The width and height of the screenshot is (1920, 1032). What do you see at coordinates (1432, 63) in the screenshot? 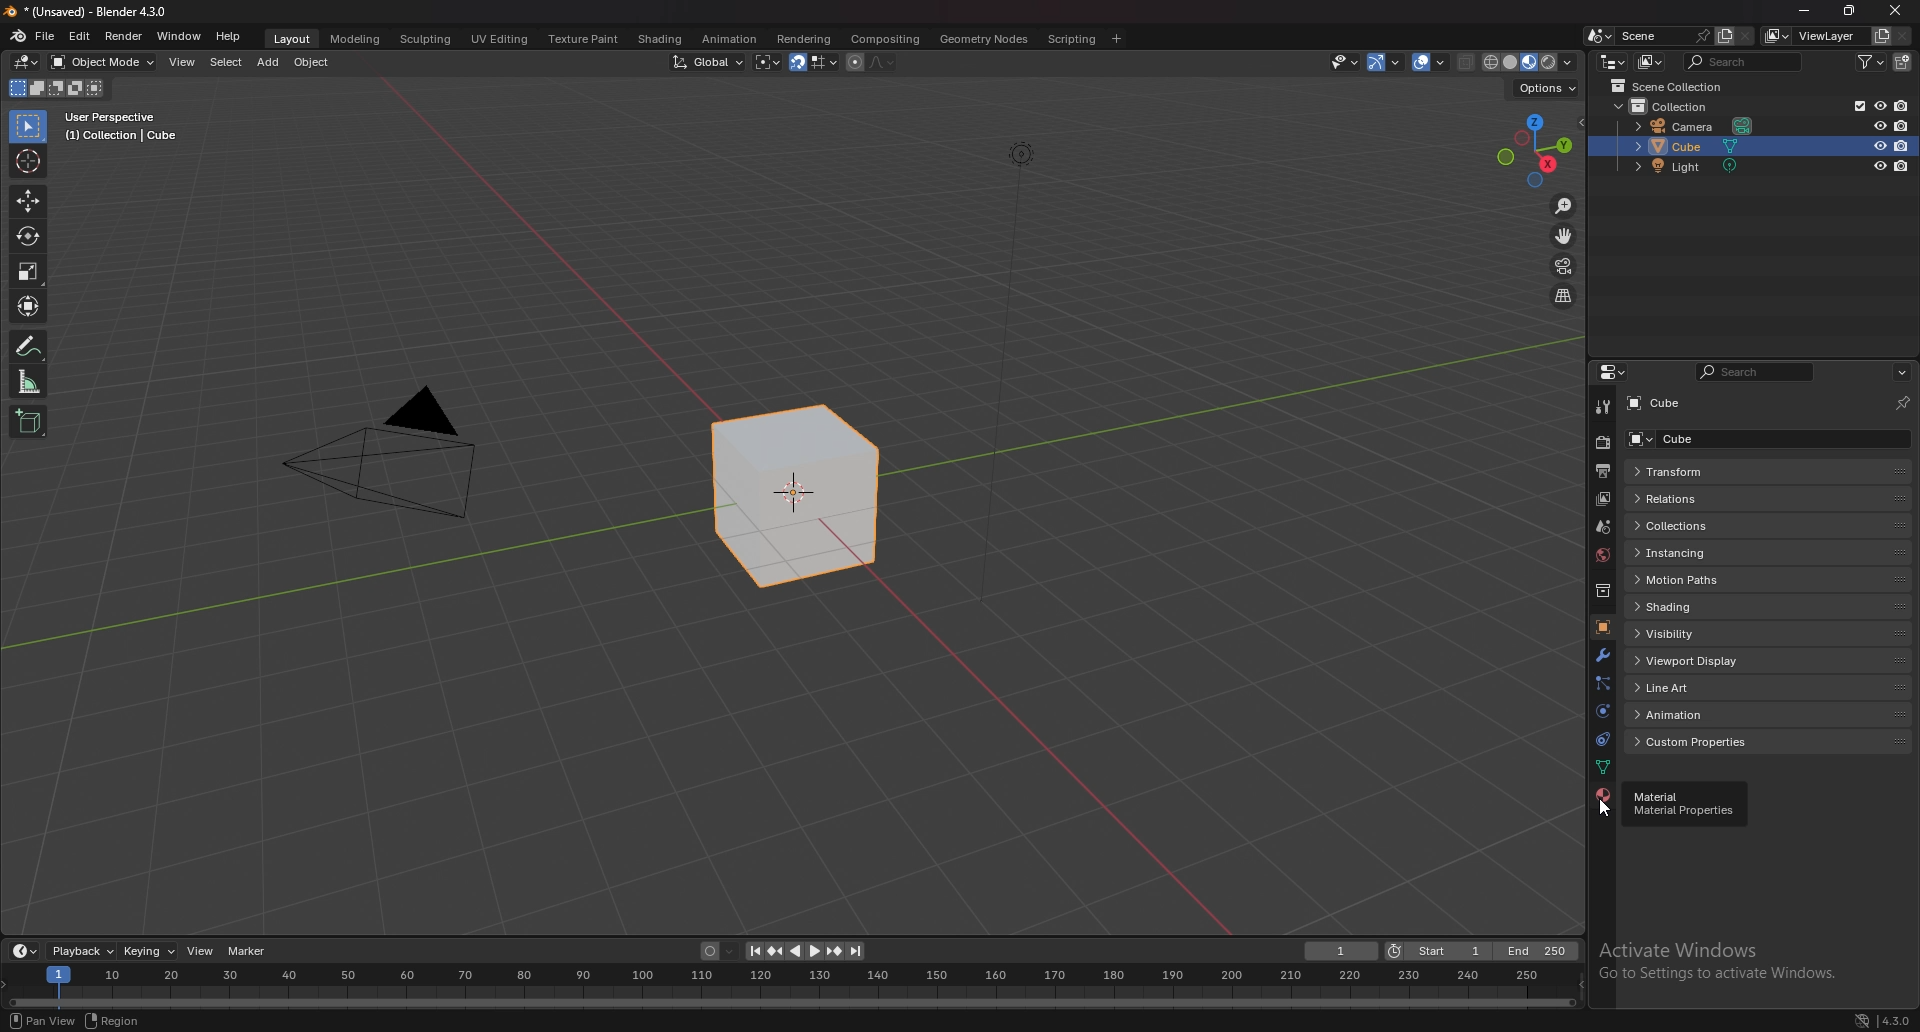
I see `overlays` at bounding box center [1432, 63].